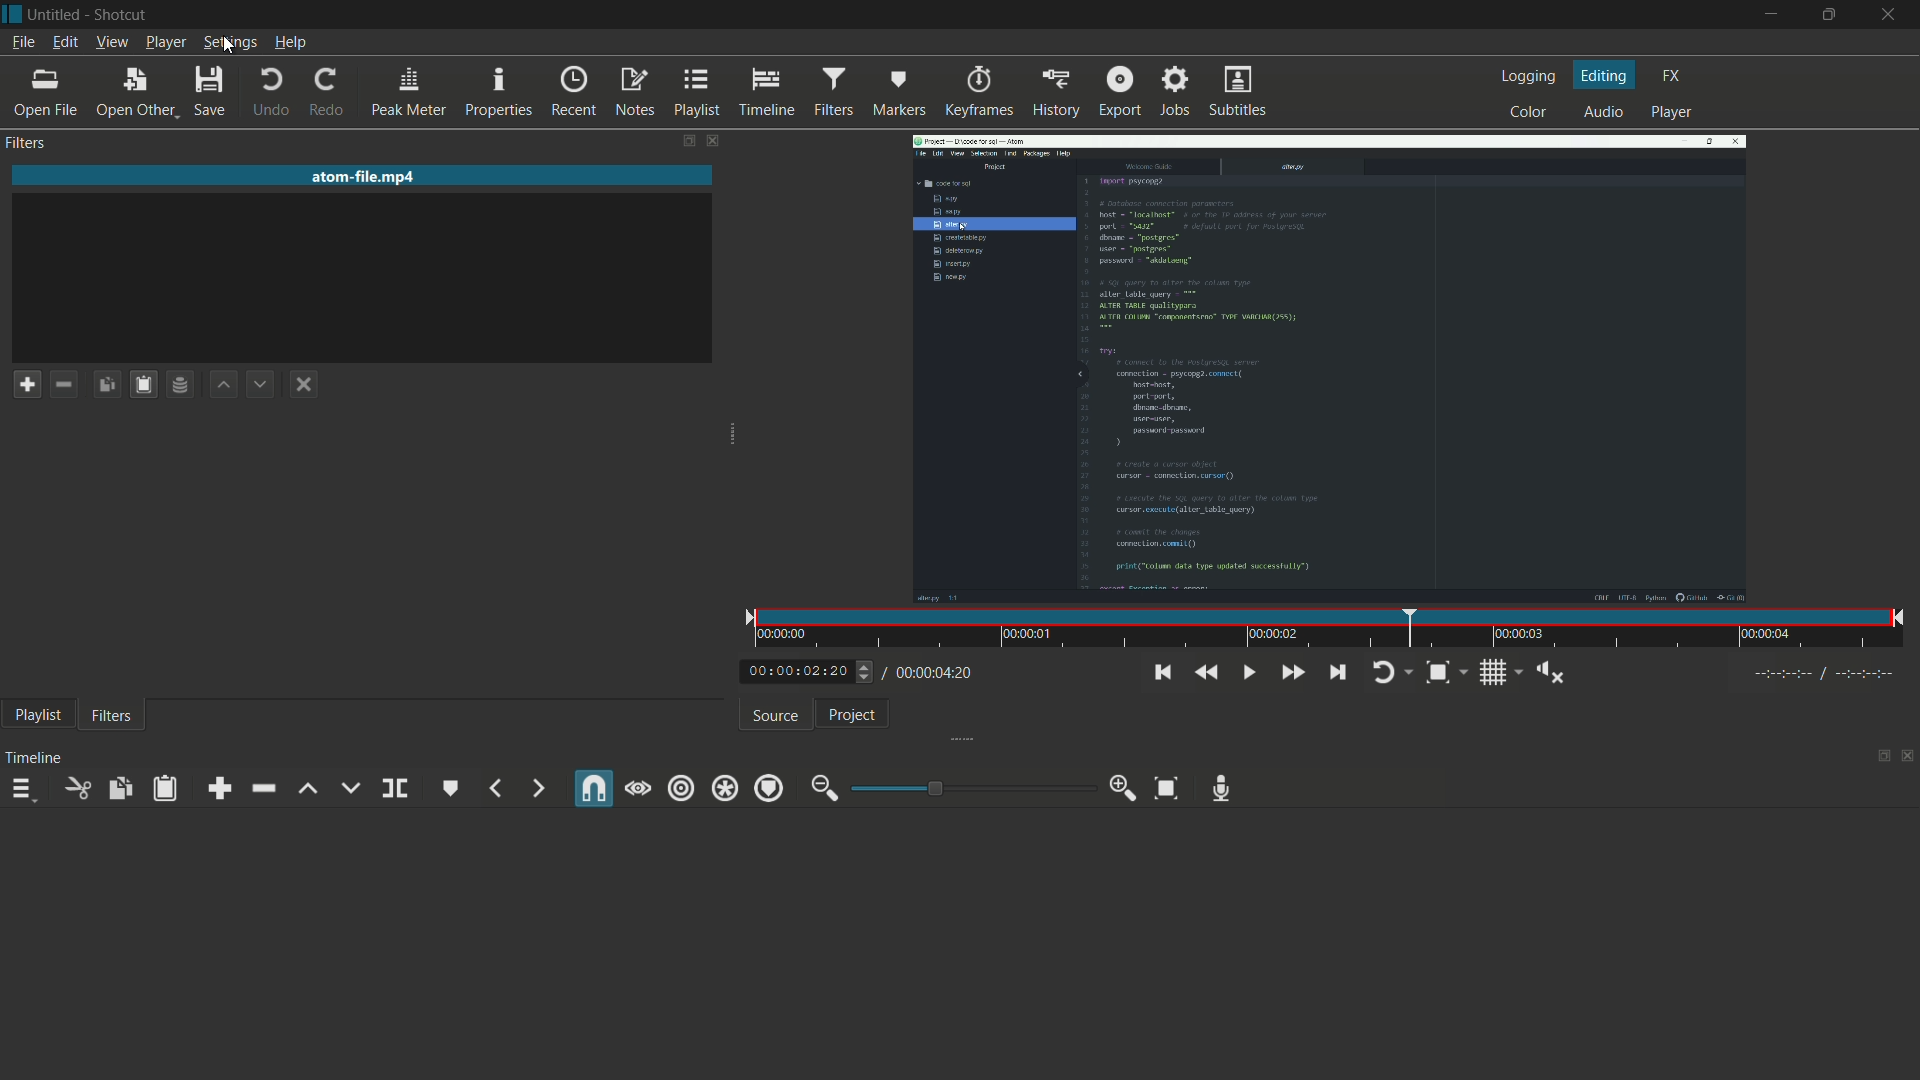 This screenshot has width=1920, height=1080. What do you see at coordinates (65, 43) in the screenshot?
I see `edit menu` at bounding box center [65, 43].